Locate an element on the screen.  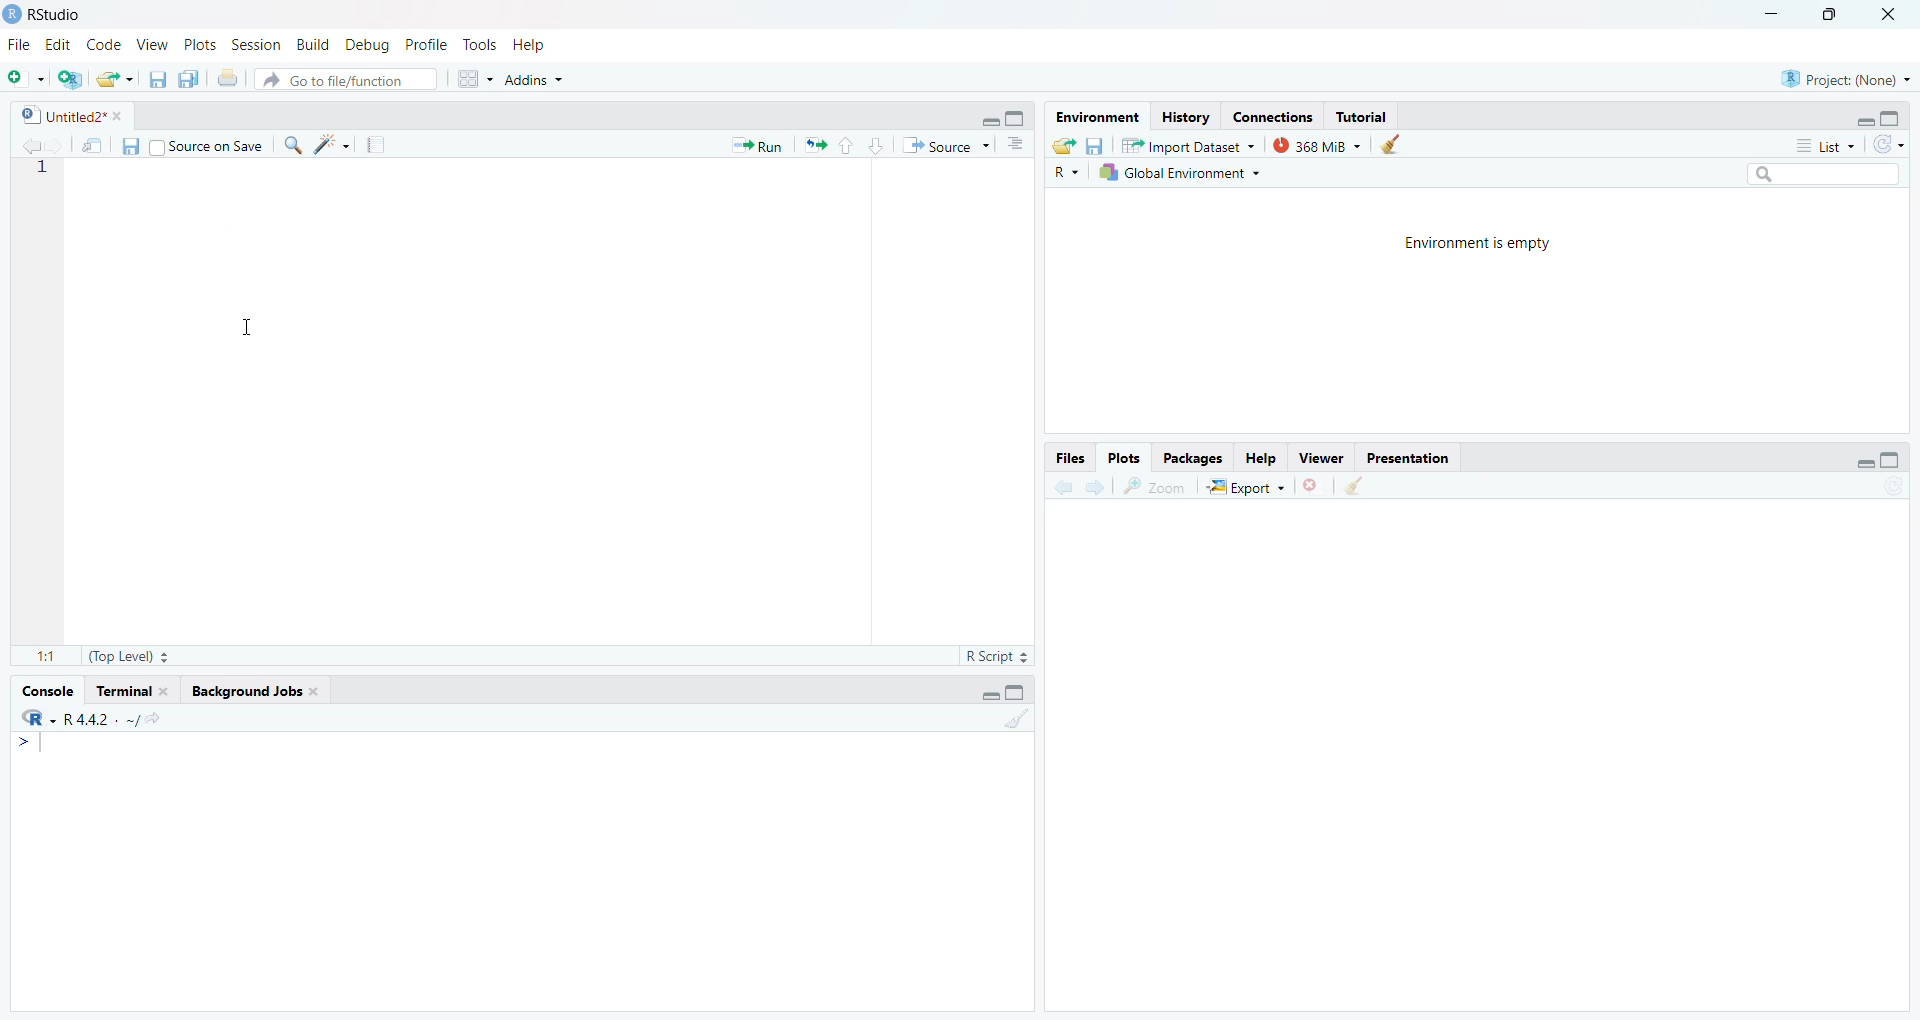
maximise is located at coordinates (1014, 119).